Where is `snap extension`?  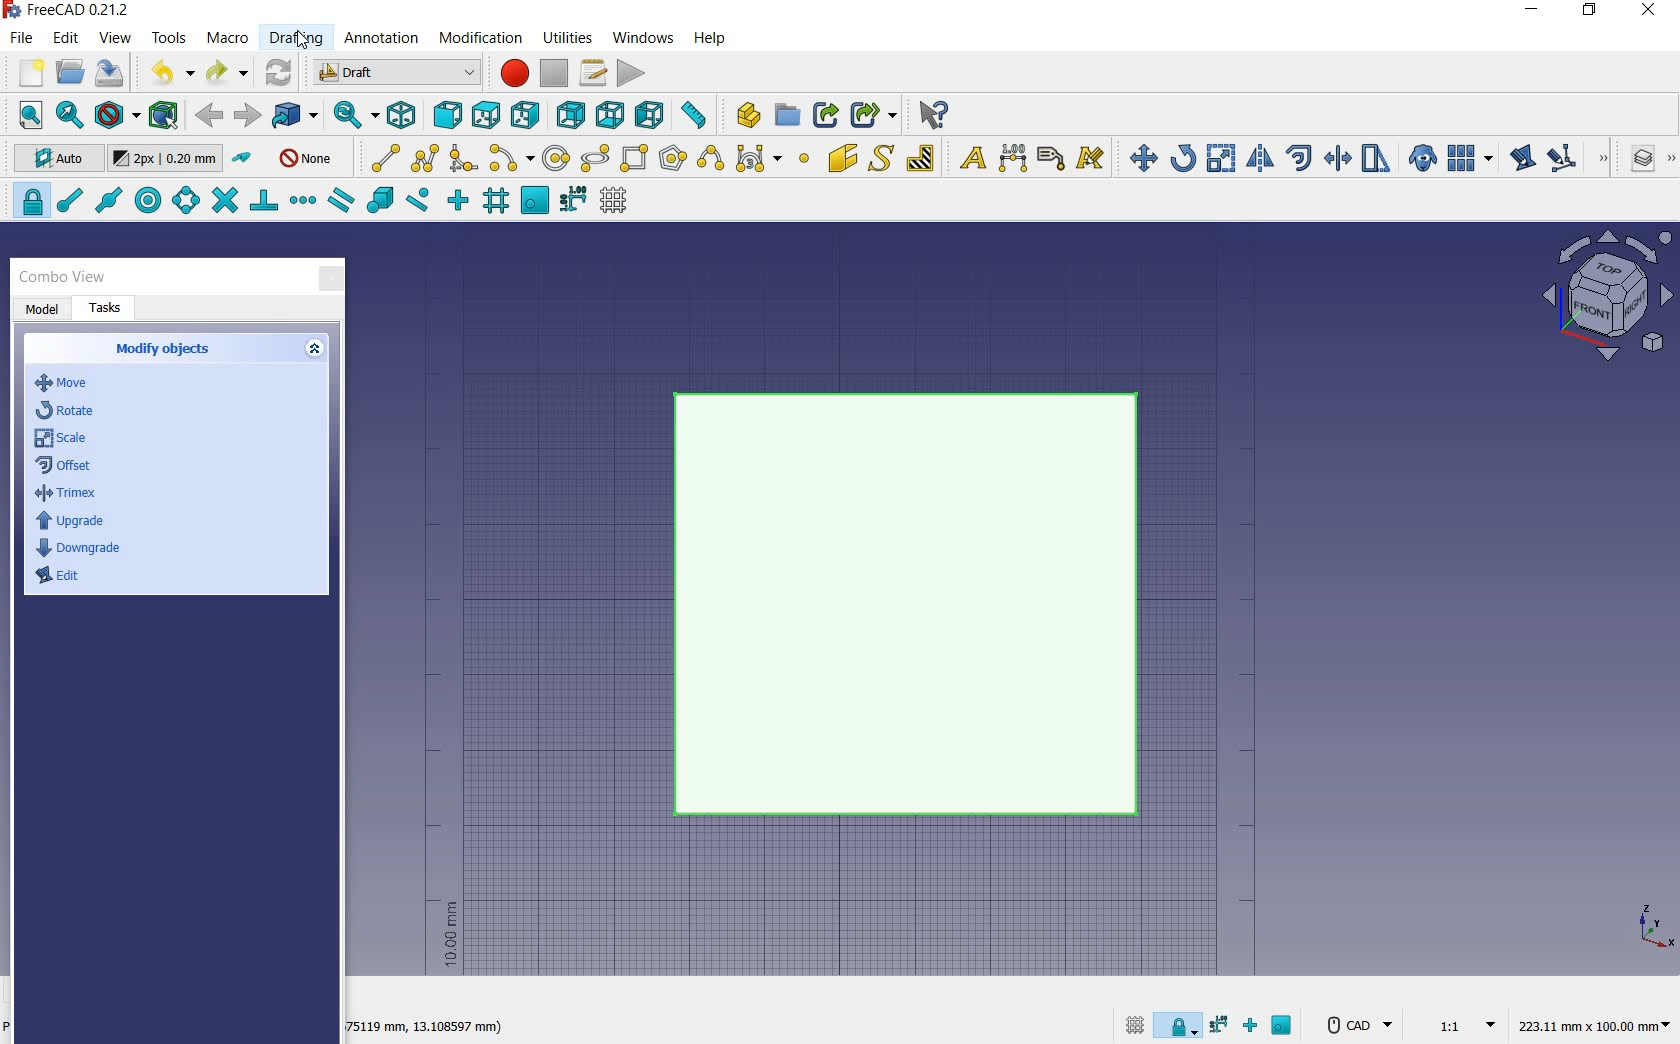 snap extension is located at coordinates (302, 201).